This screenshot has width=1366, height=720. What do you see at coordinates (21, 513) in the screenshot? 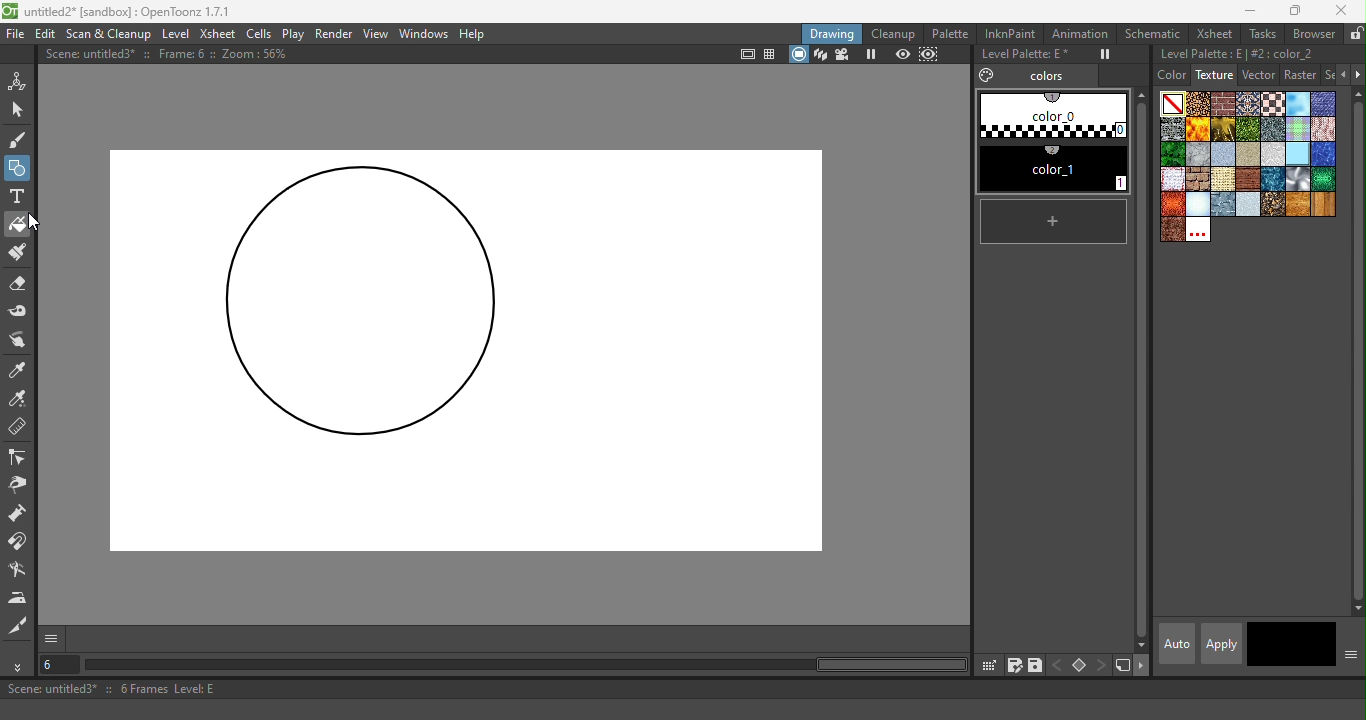
I see `Pump tool` at bounding box center [21, 513].